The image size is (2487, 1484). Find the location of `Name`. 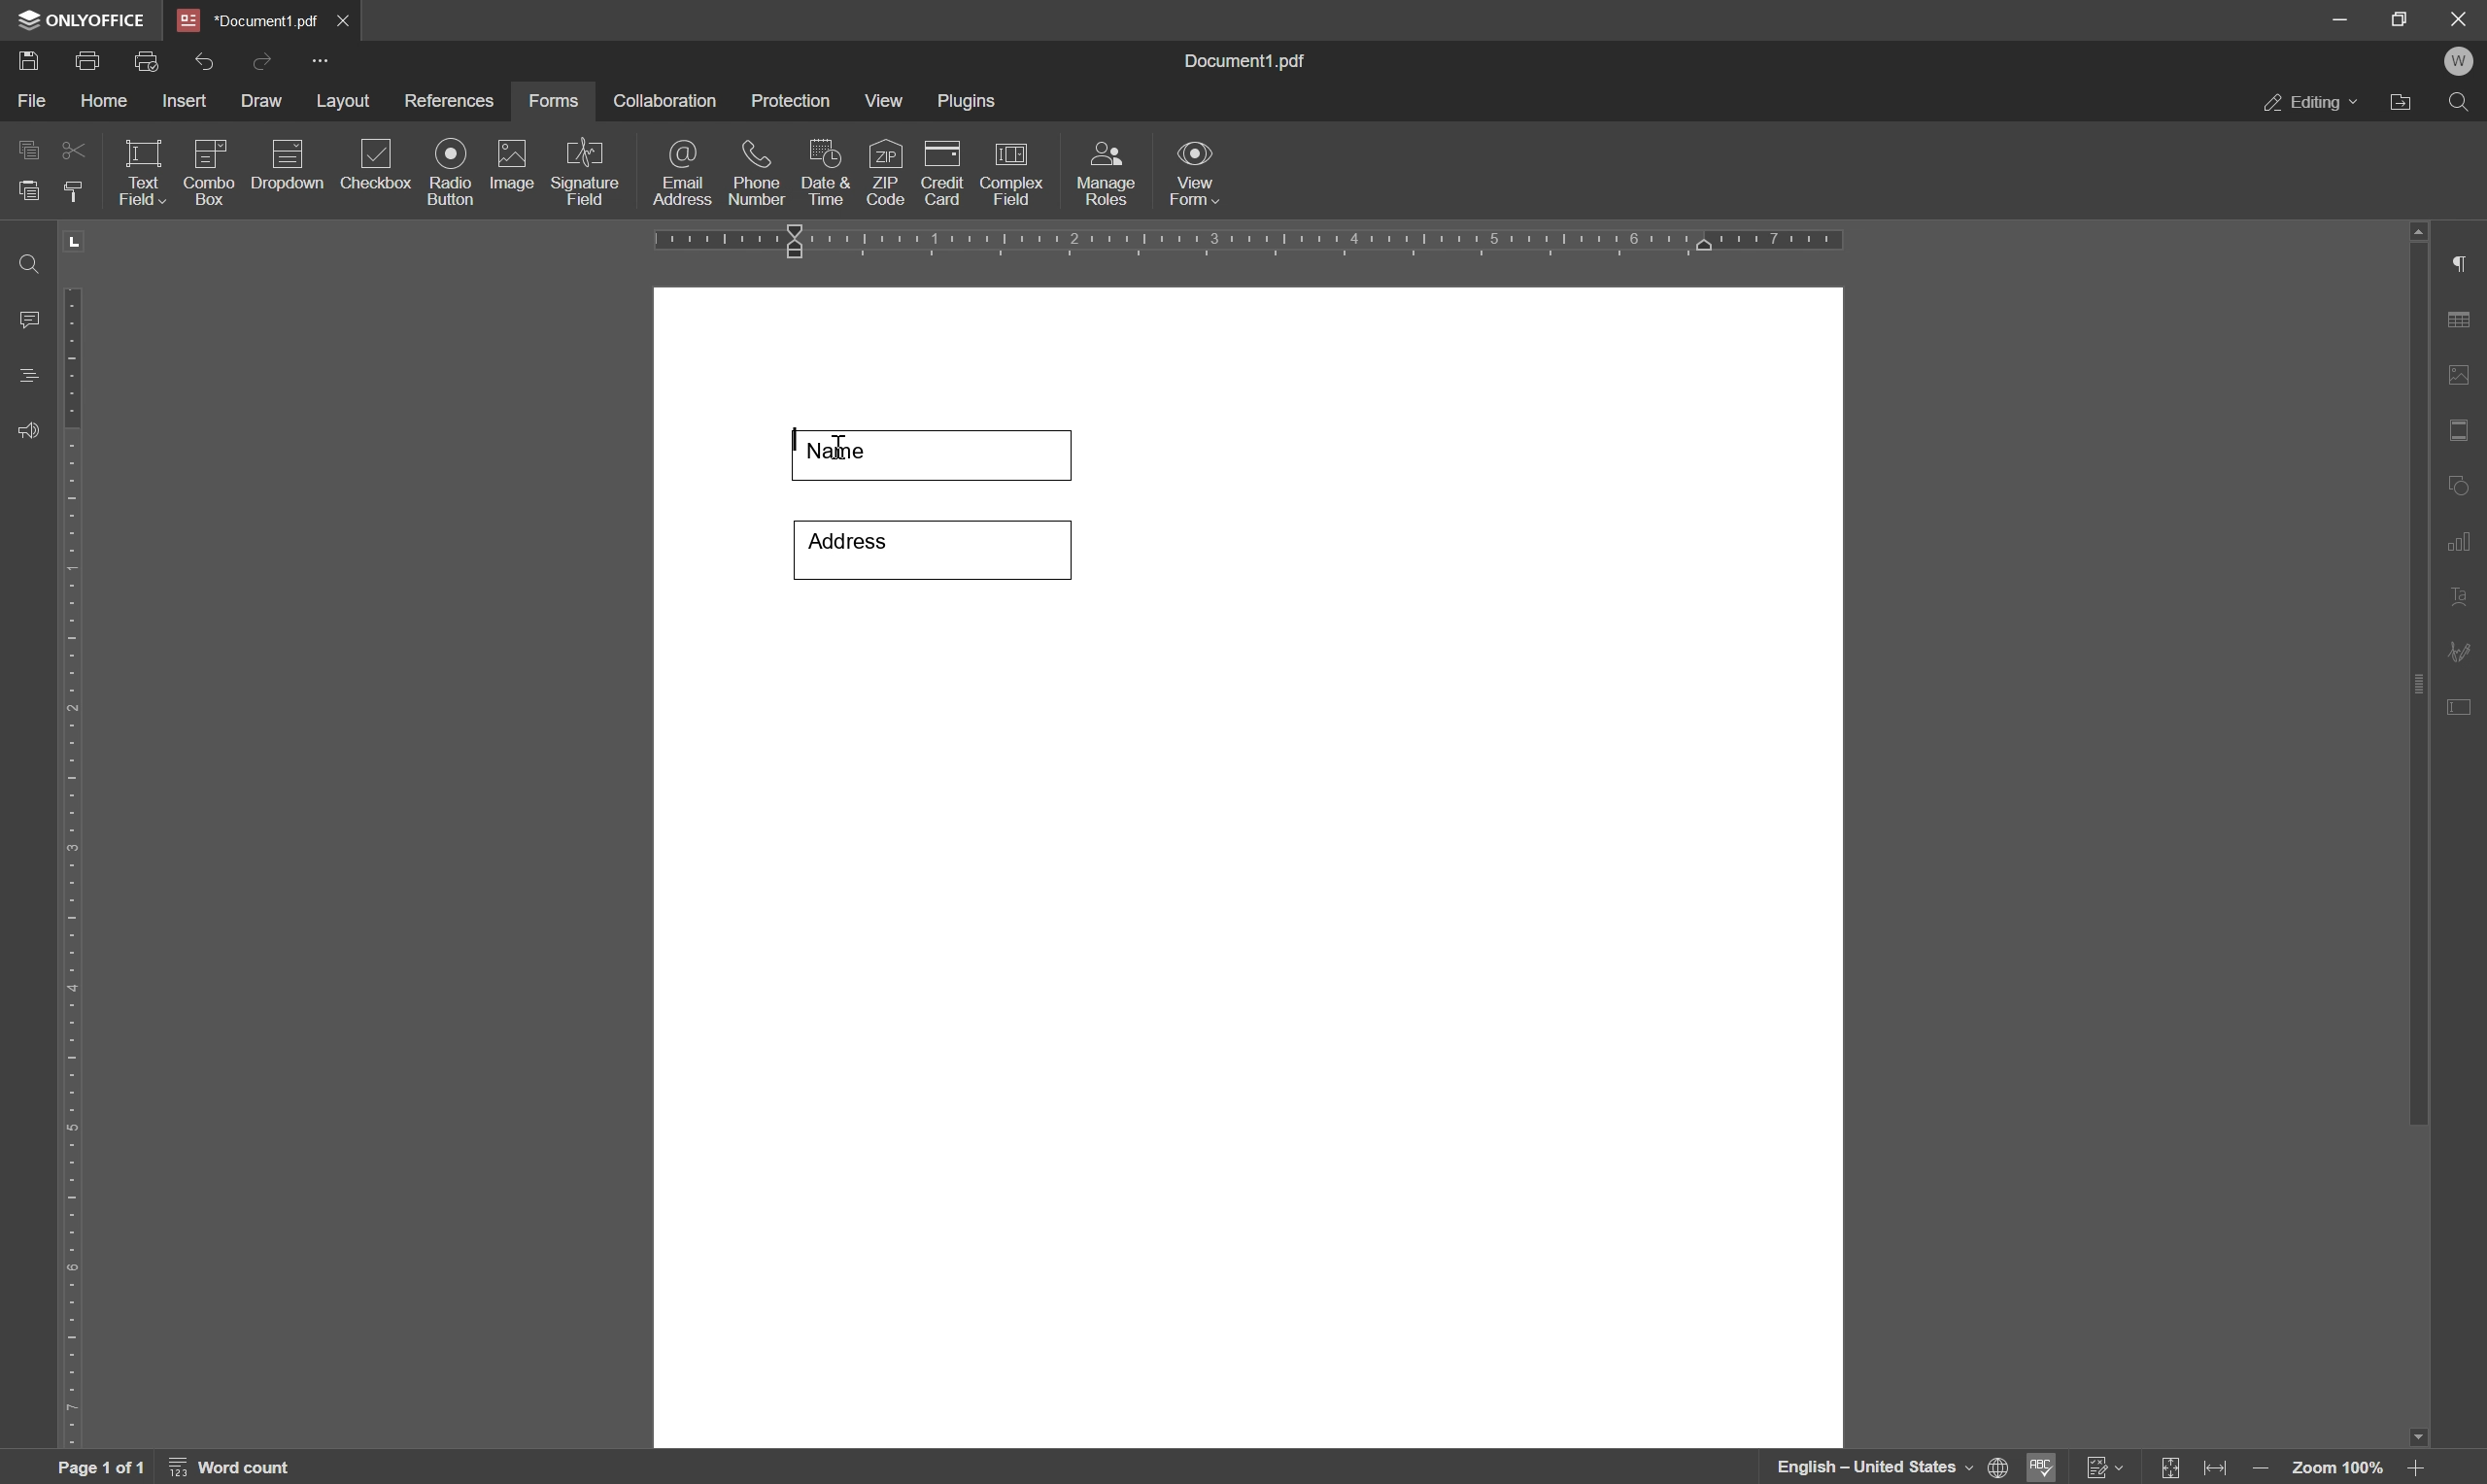

Name is located at coordinates (936, 452).